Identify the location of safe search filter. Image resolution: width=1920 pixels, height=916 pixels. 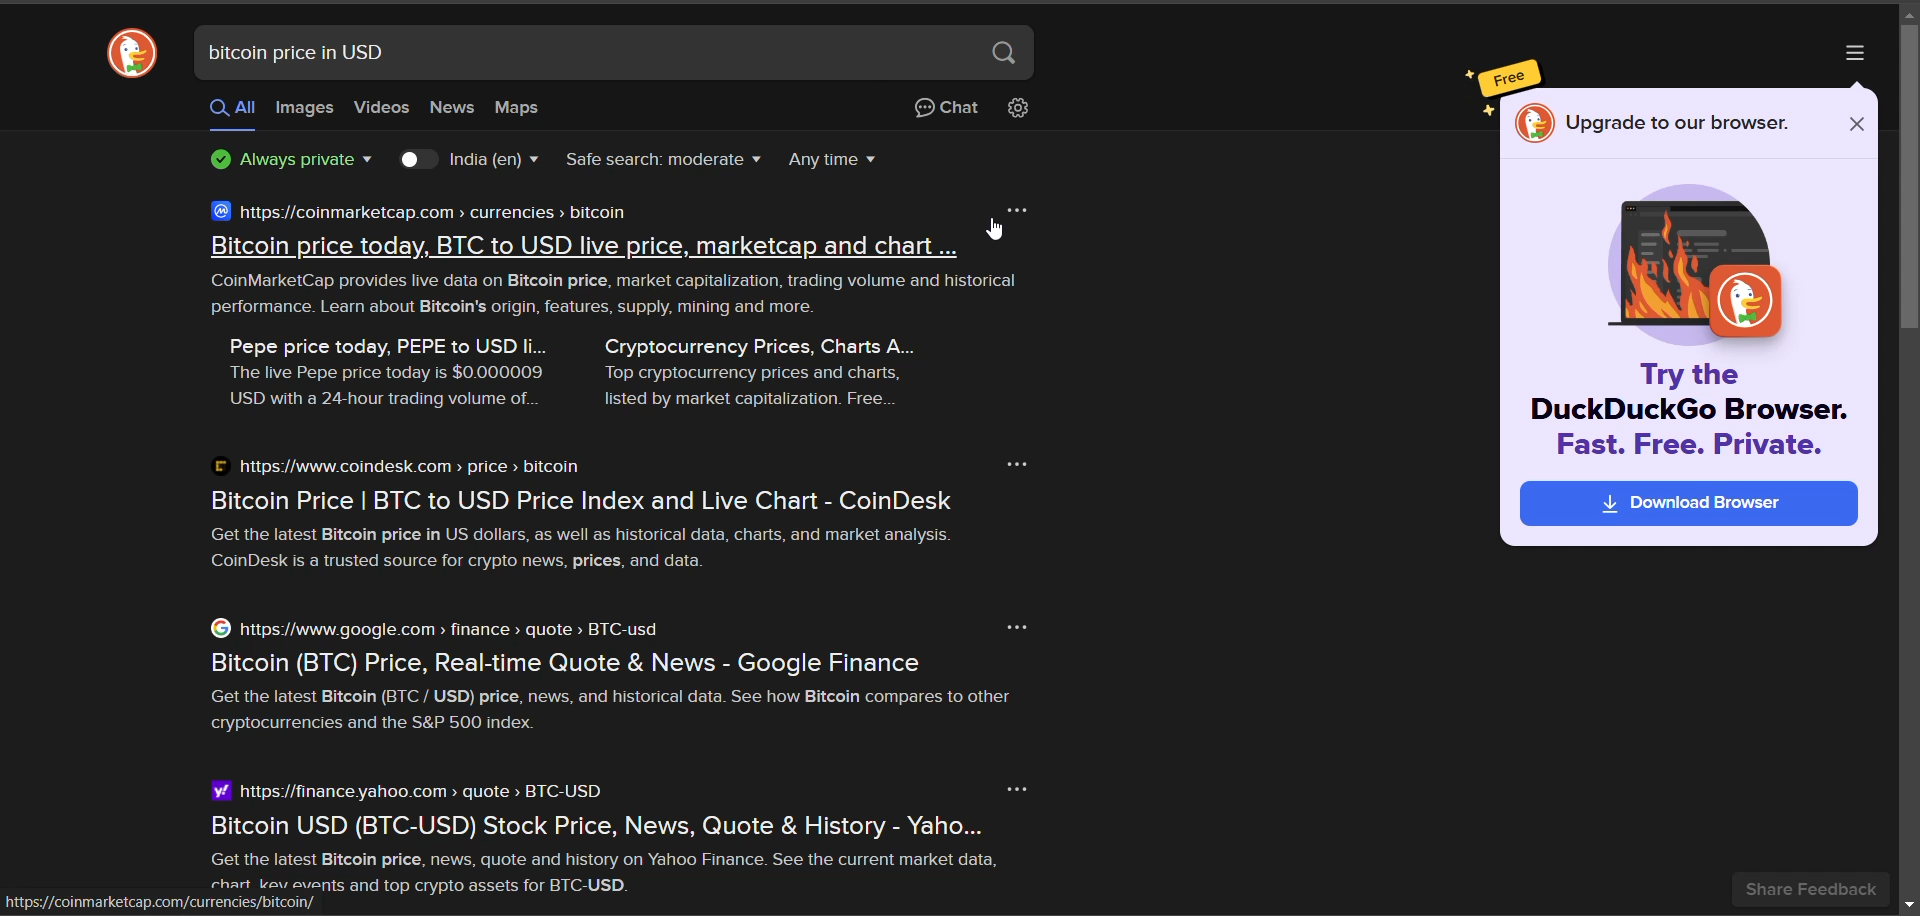
(668, 161).